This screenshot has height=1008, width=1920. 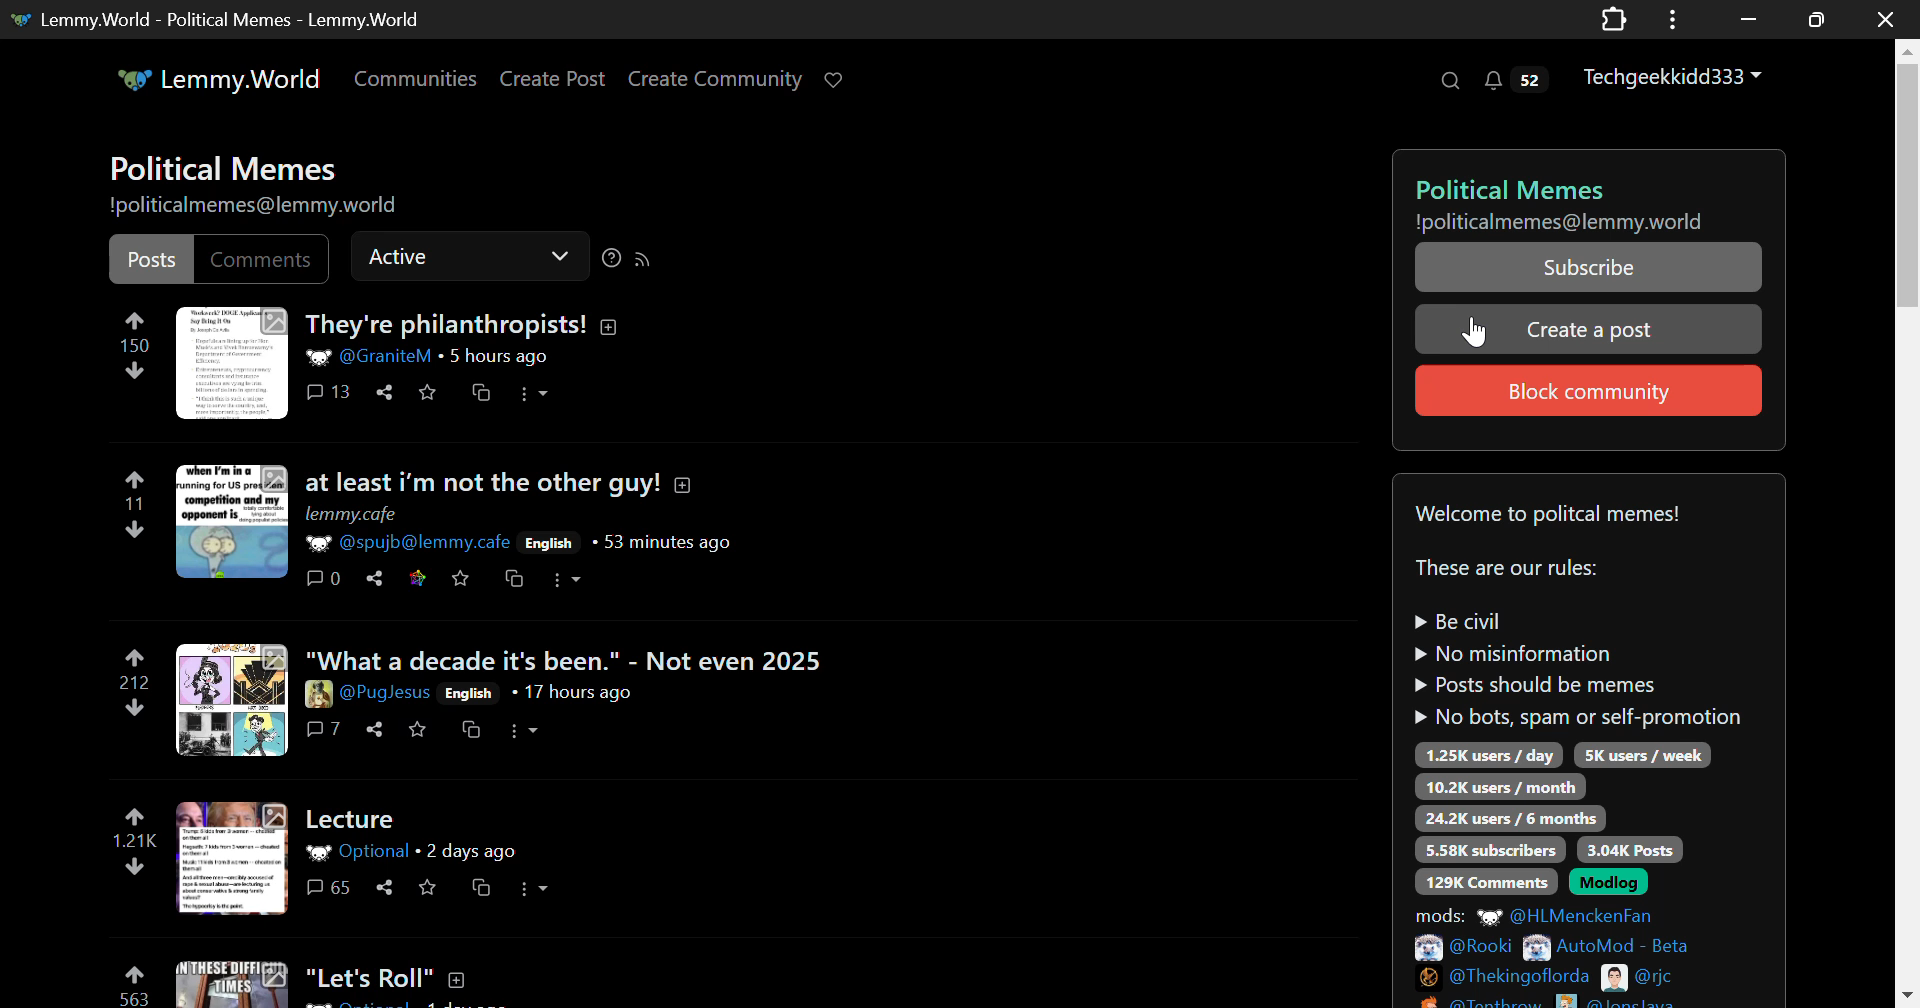 I want to click on Share, so click(x=382, y=887).